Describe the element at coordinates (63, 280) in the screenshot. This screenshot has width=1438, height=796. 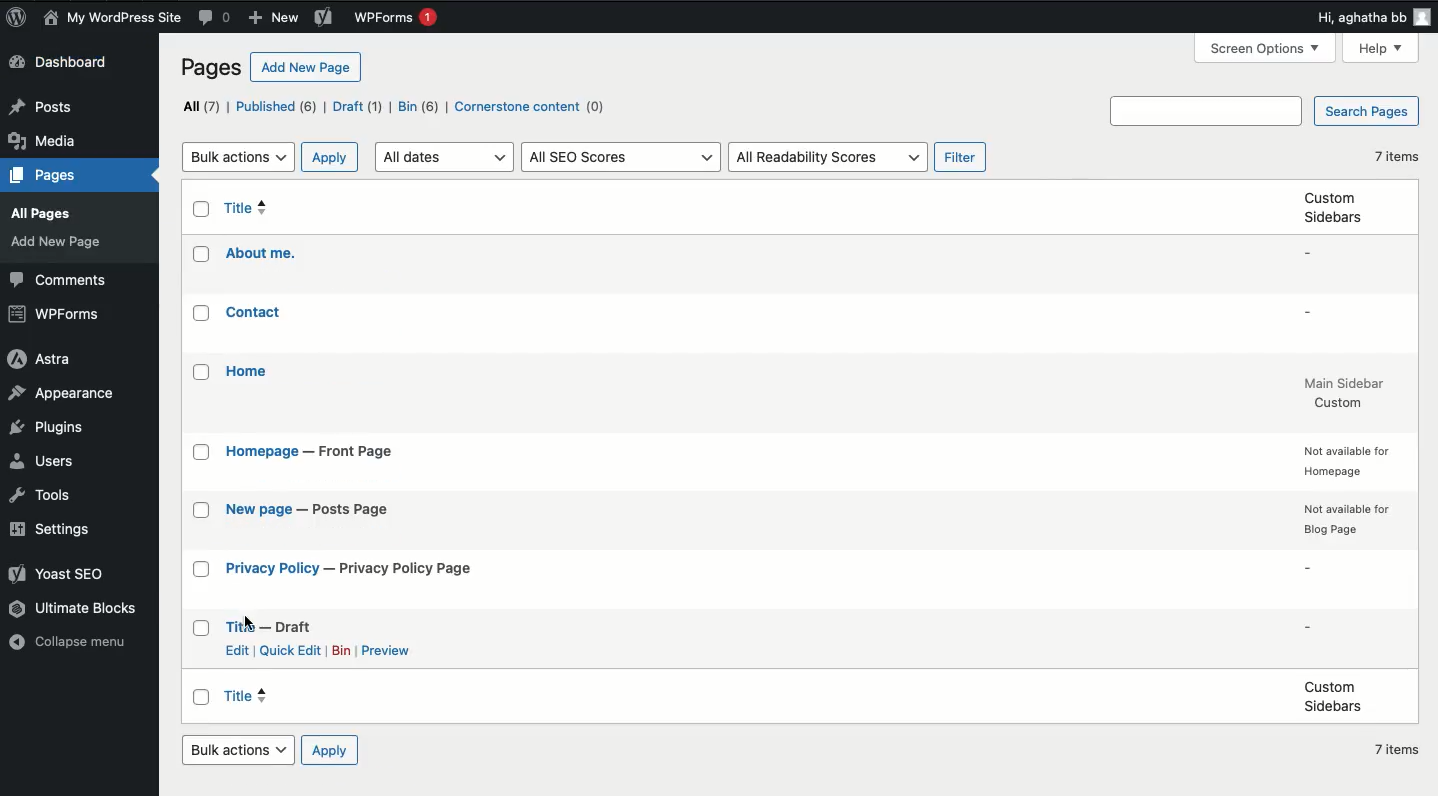
I see `Comments` at that location.